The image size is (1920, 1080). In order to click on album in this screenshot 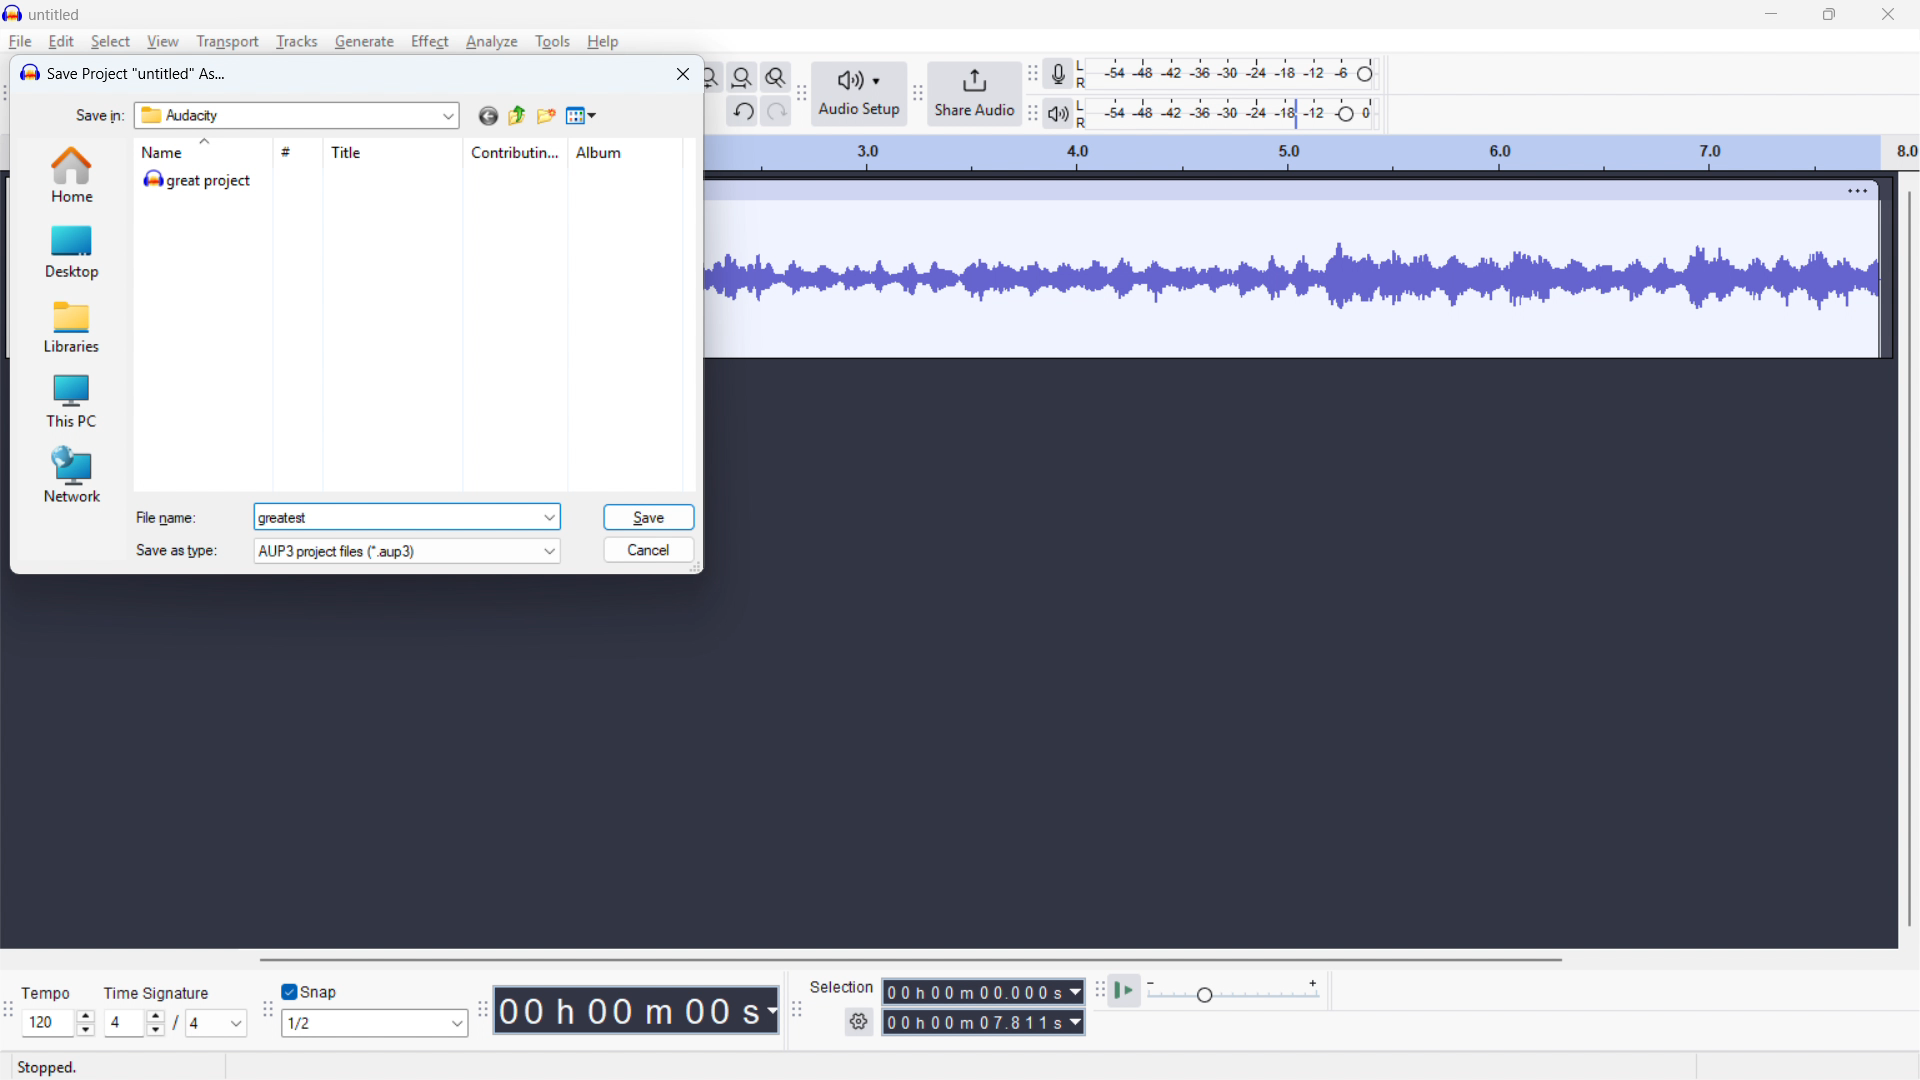, I will do `click(625, 151)`.